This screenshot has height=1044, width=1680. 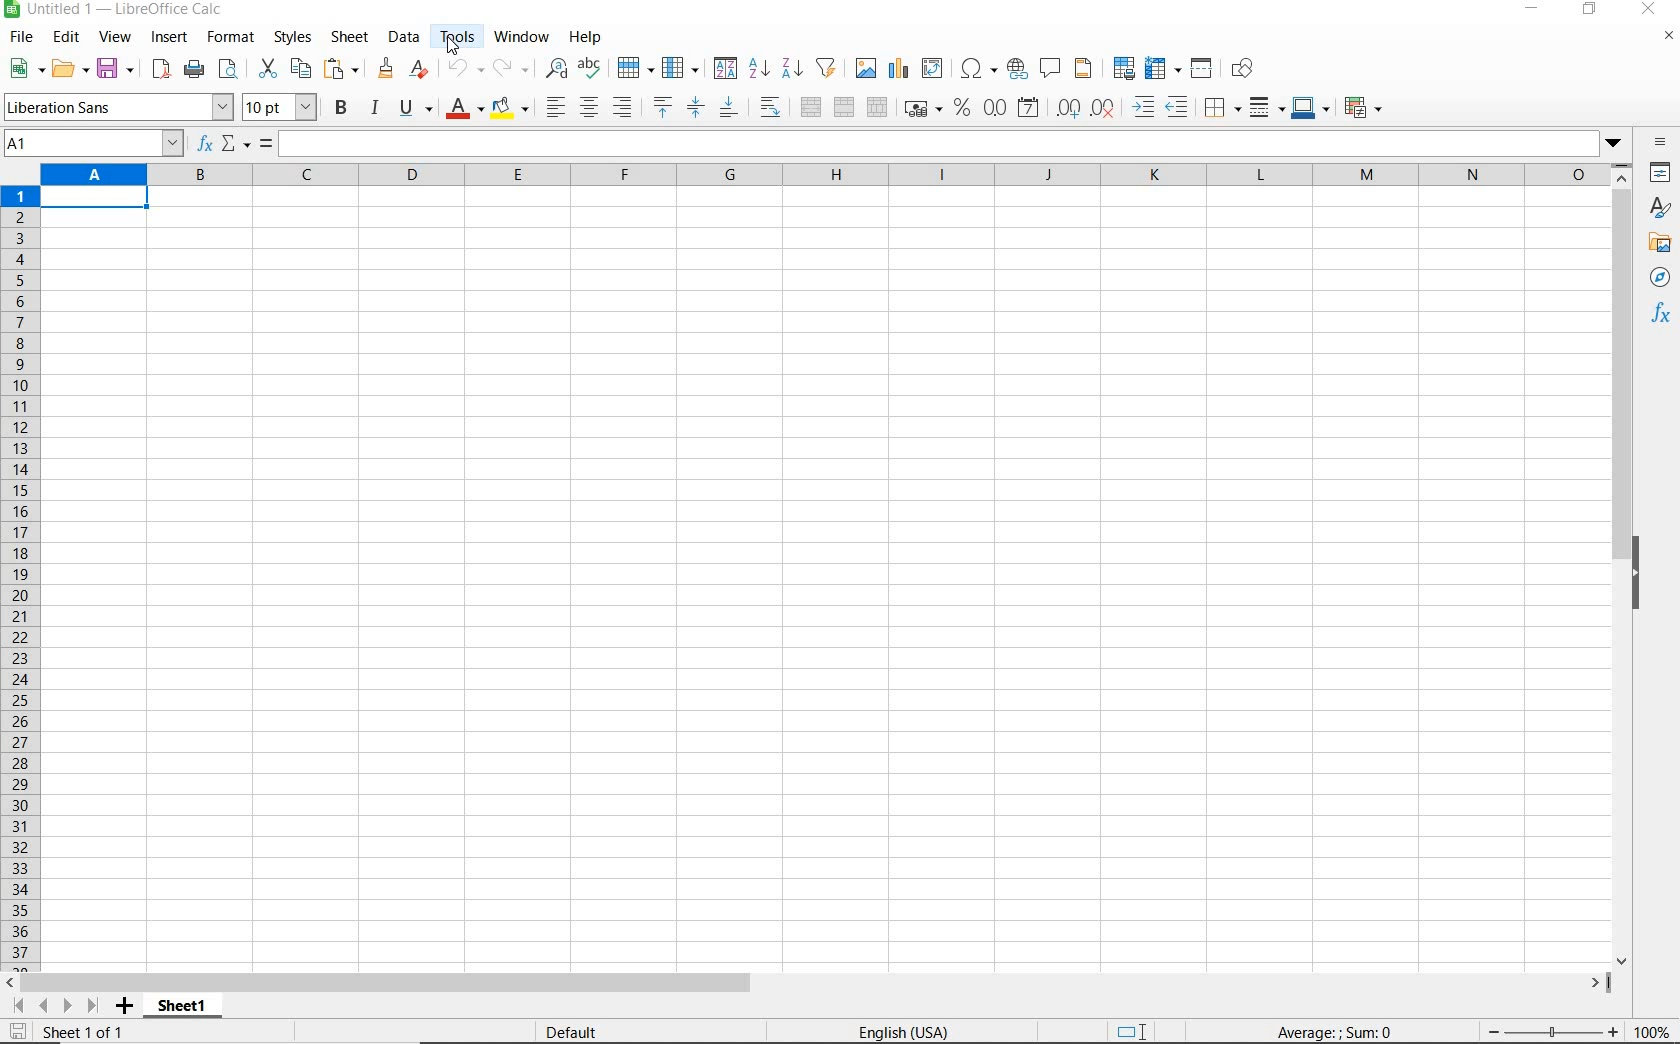 I want to click on Cursor, so click(x=452, y=46).